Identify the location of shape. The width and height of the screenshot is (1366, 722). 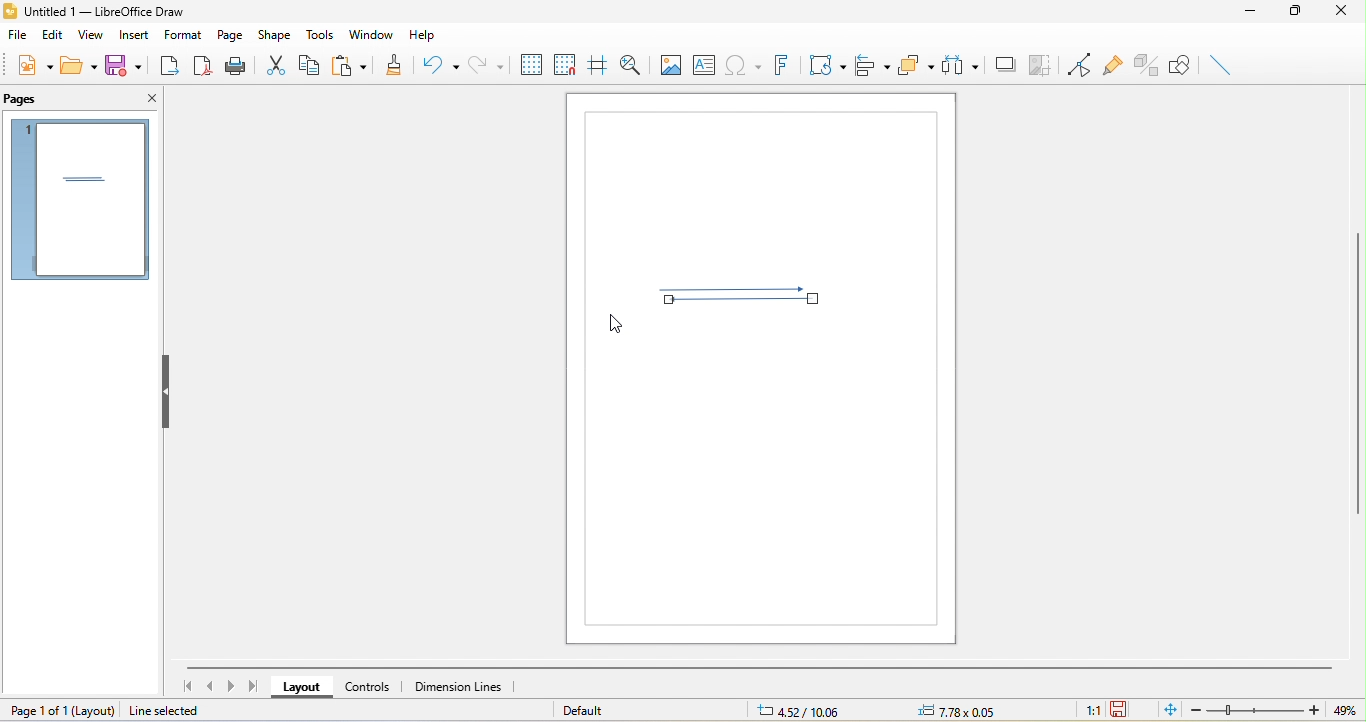
(278, 34).